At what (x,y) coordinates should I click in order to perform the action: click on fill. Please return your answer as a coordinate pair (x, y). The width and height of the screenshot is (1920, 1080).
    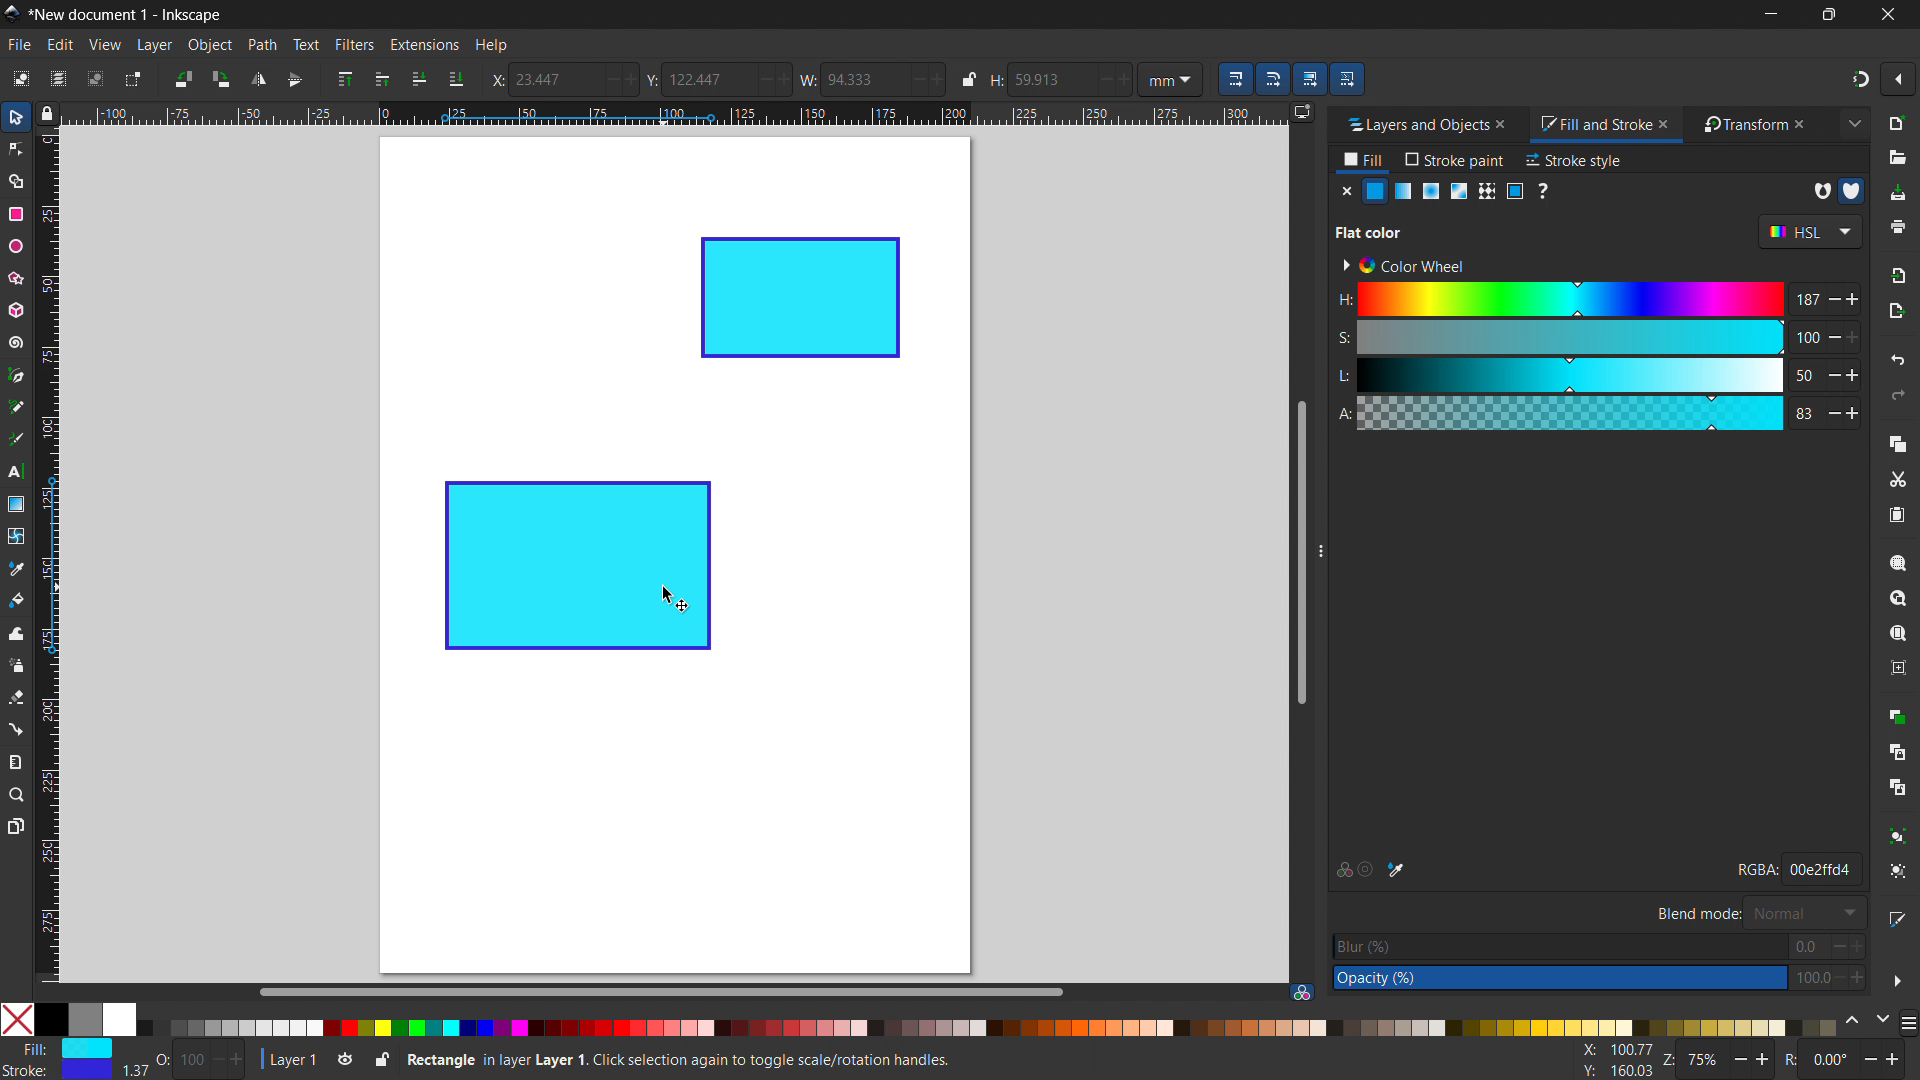
    Looking at the image, I should click on (1364, 162).